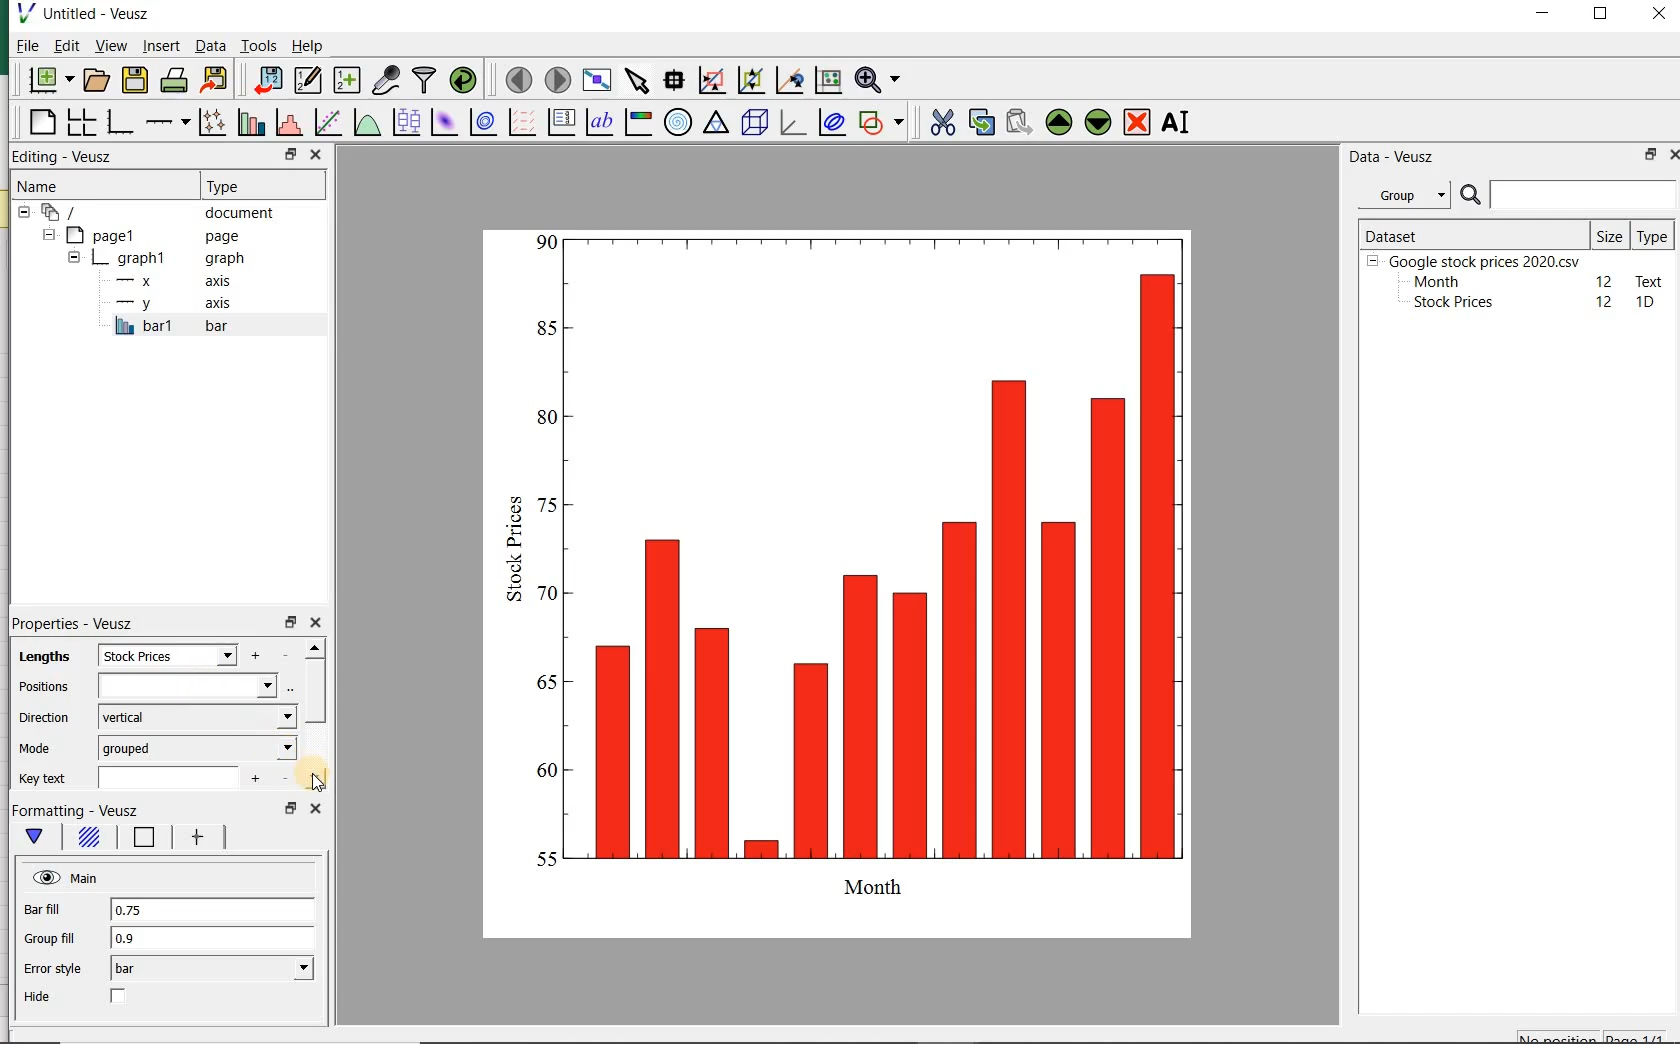  What do you see at coordinates (50, 81) in the screenshot?
I see `new document` at bounding box center [50, 81].